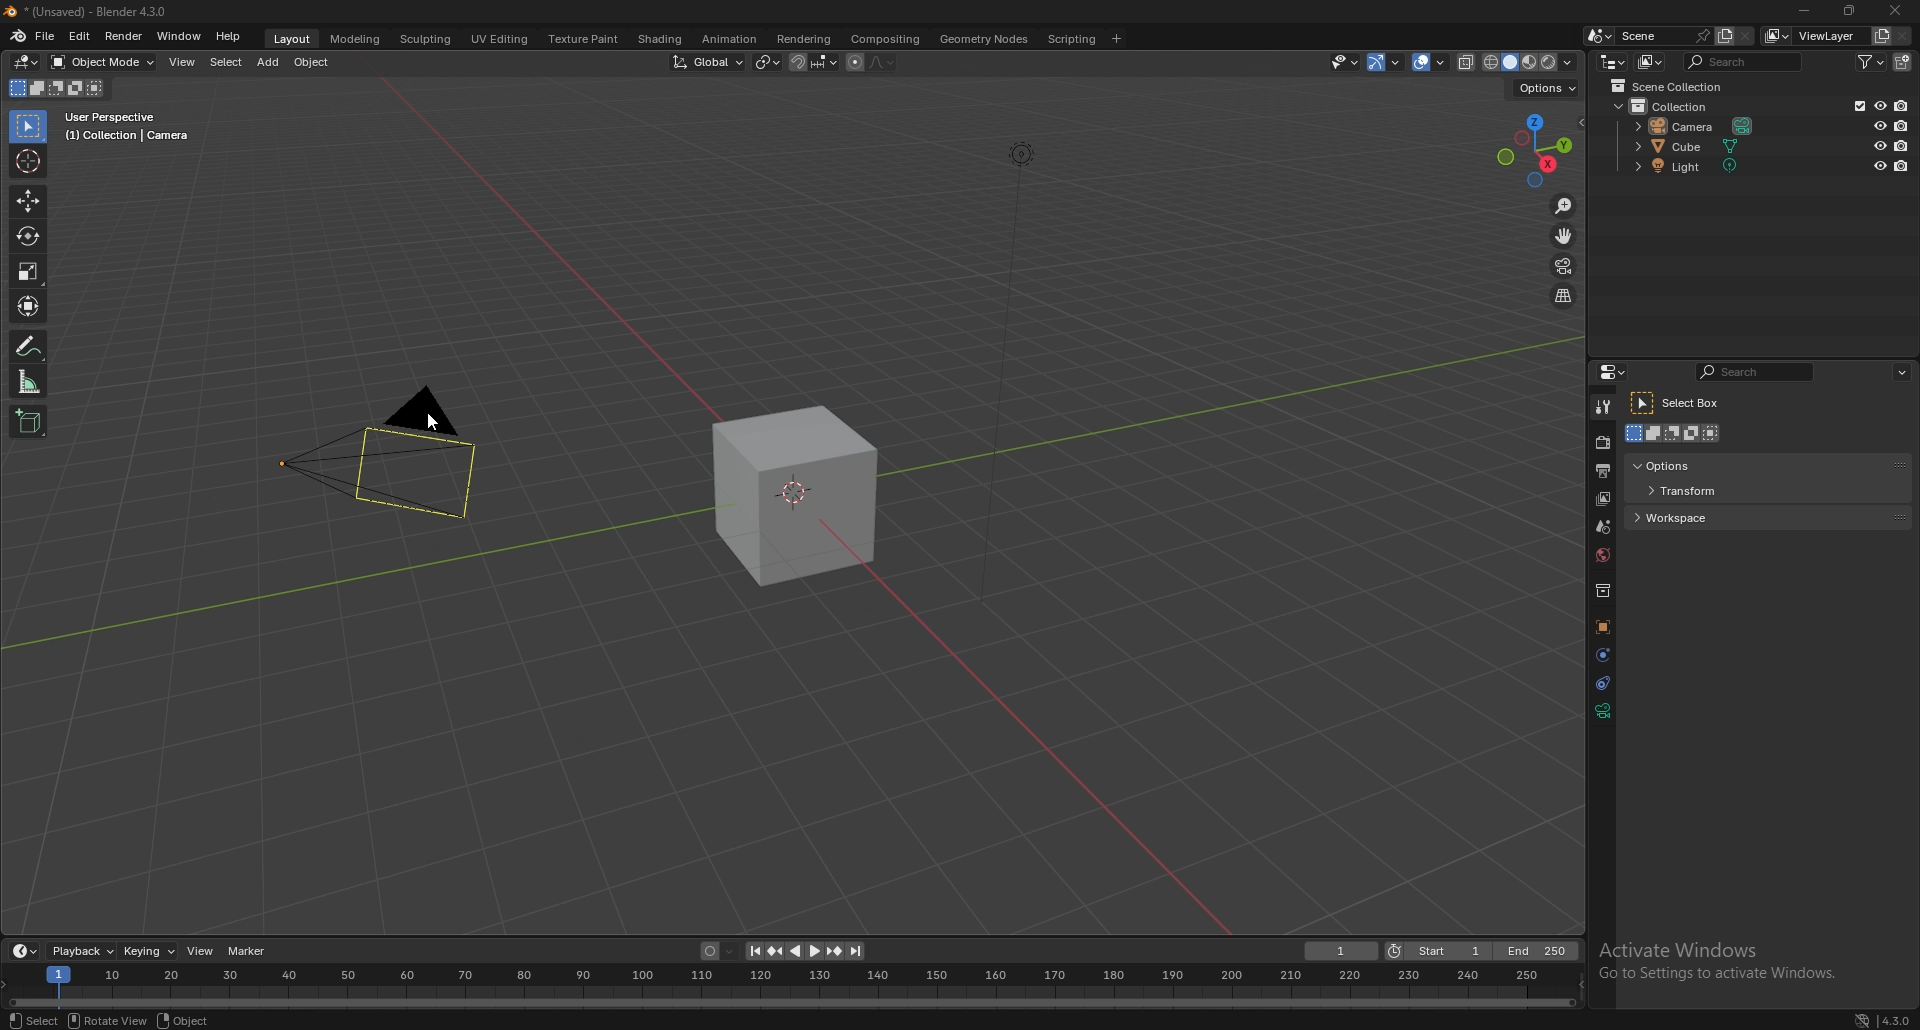  What do you see at coordinates (312, 63) in the screenshot?
I see `object` at bounding box center [312, 63].